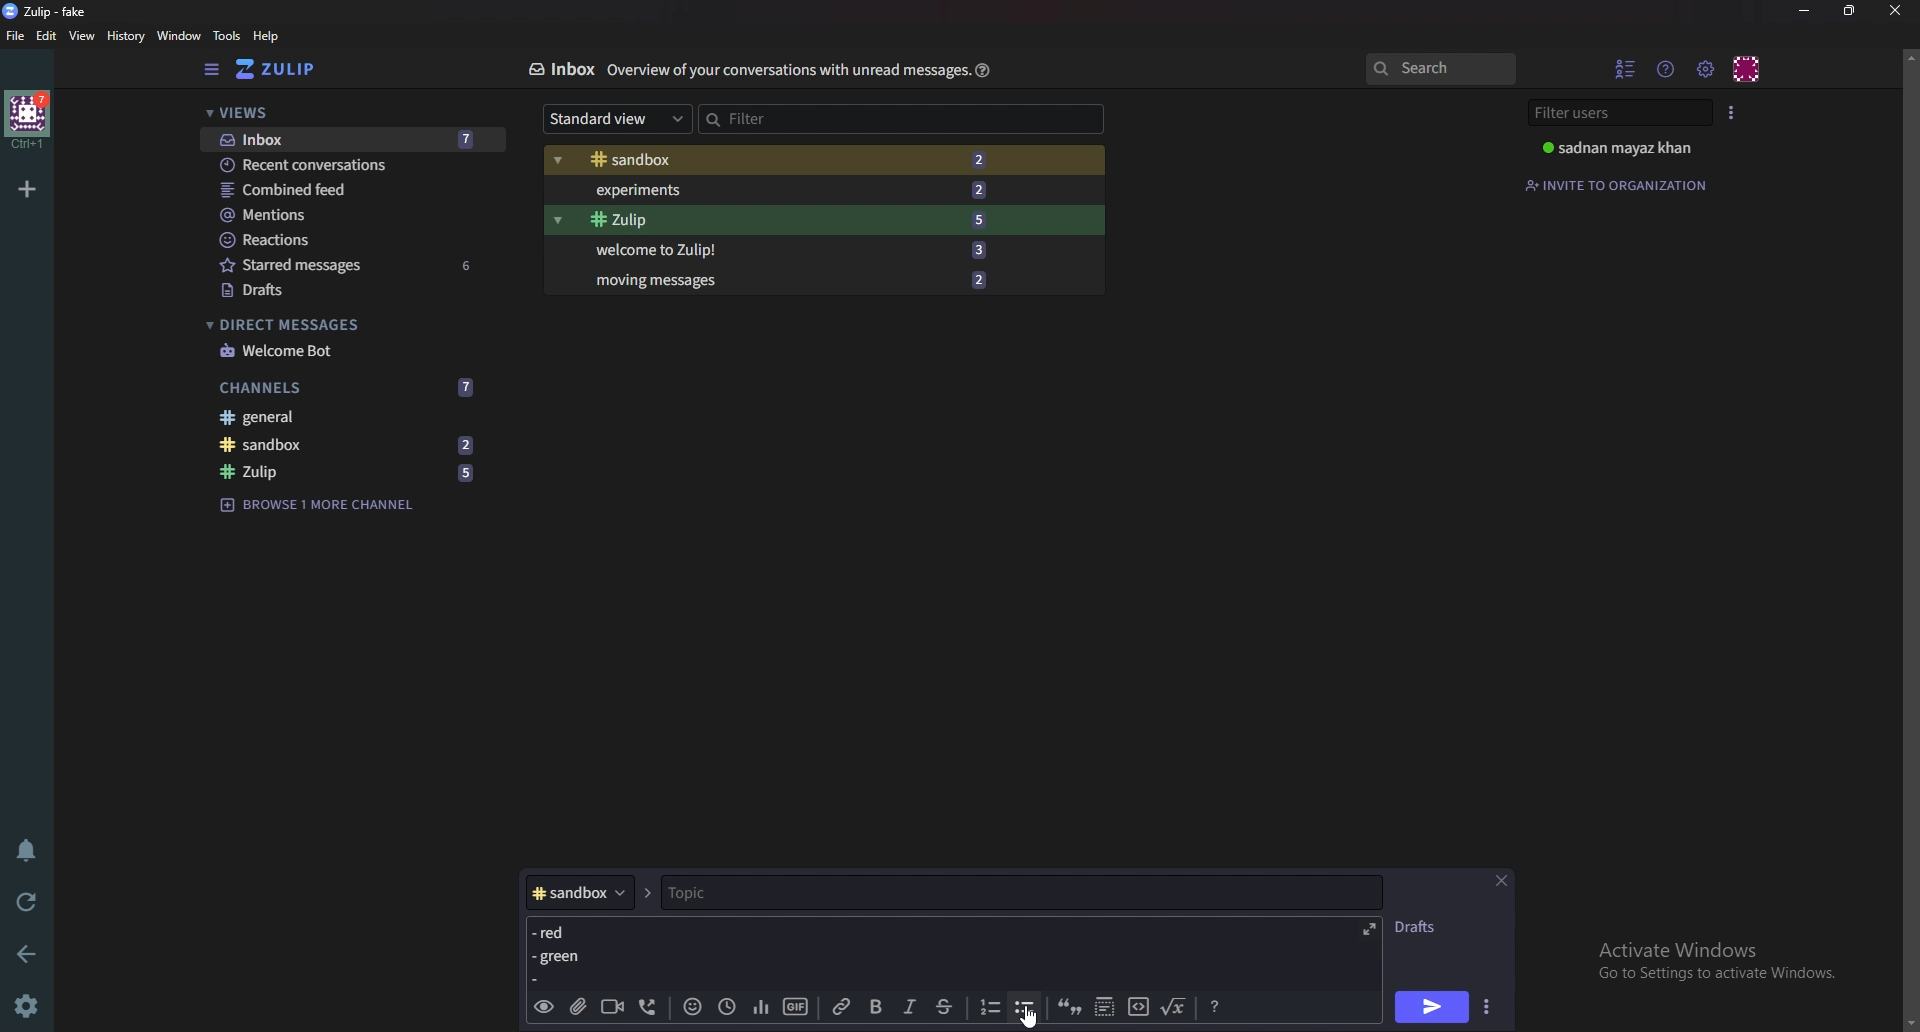 Image resolution: width=1920 pixels, height=1032 pixels. I want to click on Italic, so click(910, 1007).